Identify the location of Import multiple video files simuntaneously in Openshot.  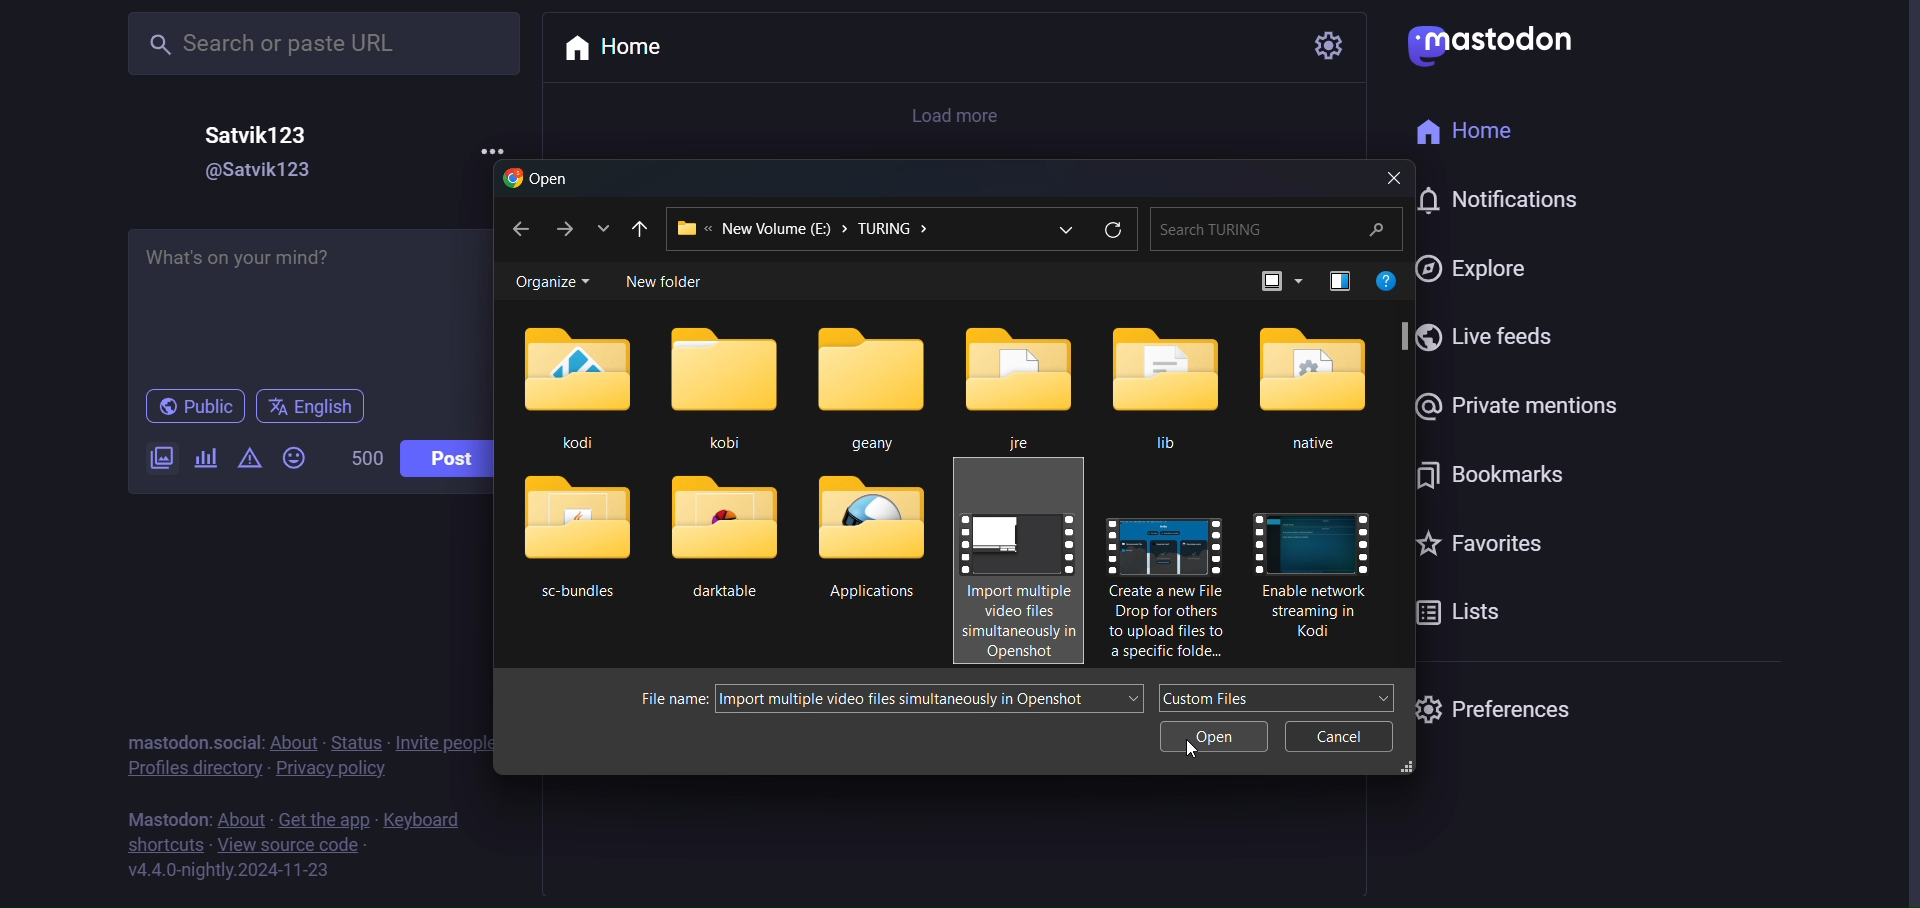
(1020, 571).